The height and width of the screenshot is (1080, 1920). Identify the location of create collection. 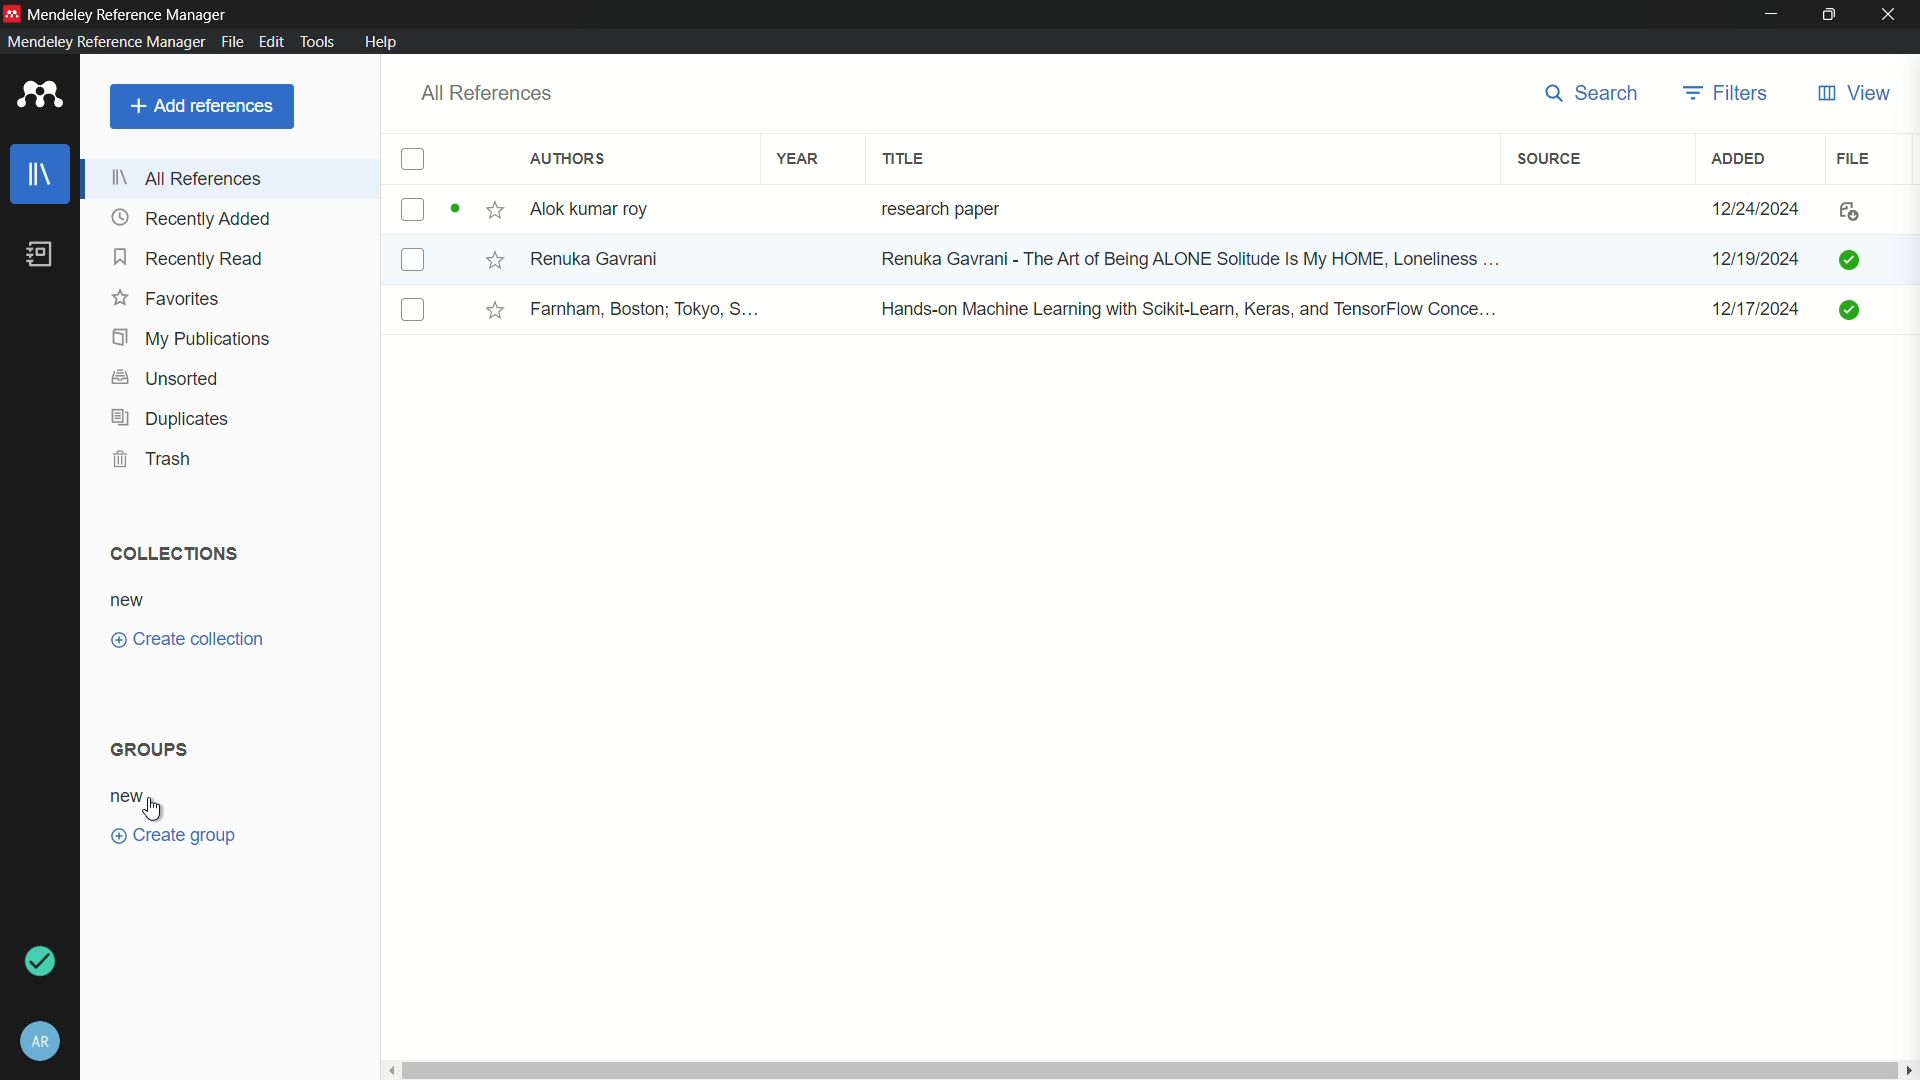
(188, 640).